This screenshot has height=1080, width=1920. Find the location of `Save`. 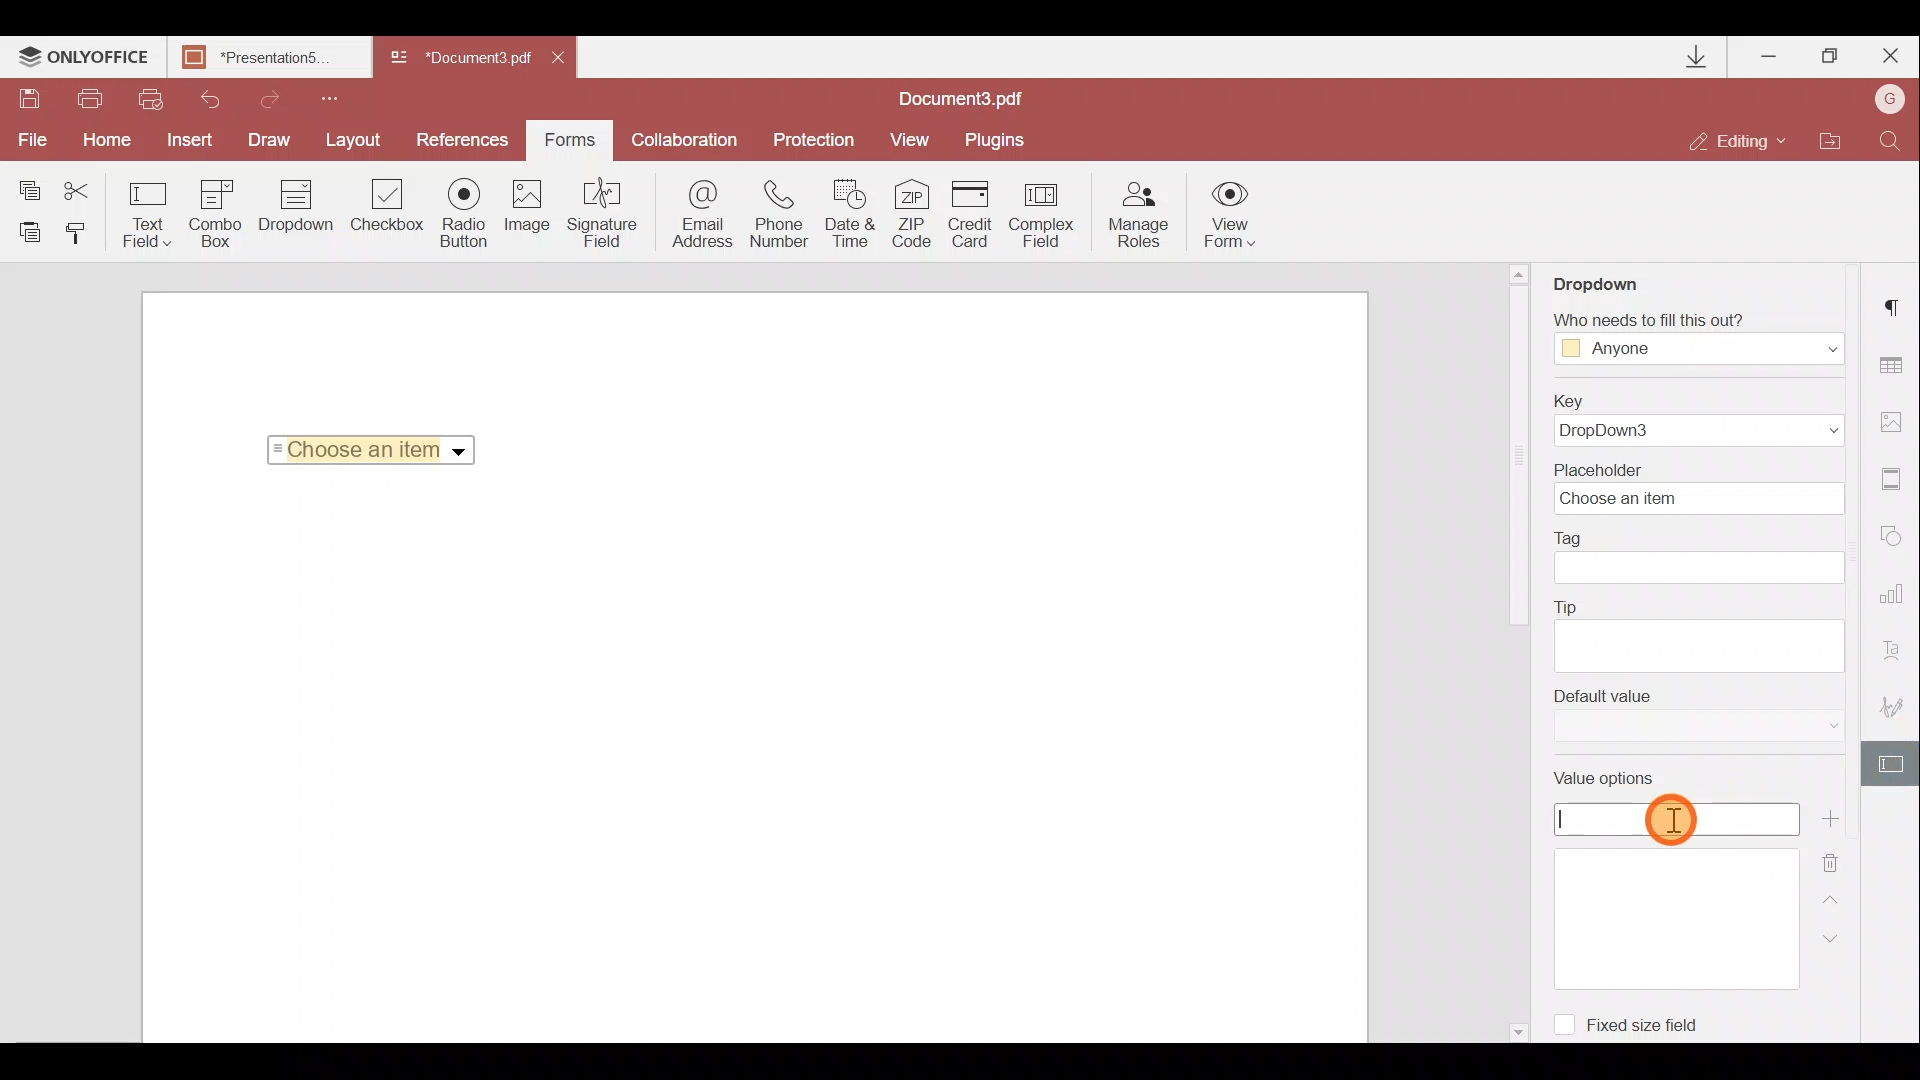

Save is located at coordinates (29, 99).